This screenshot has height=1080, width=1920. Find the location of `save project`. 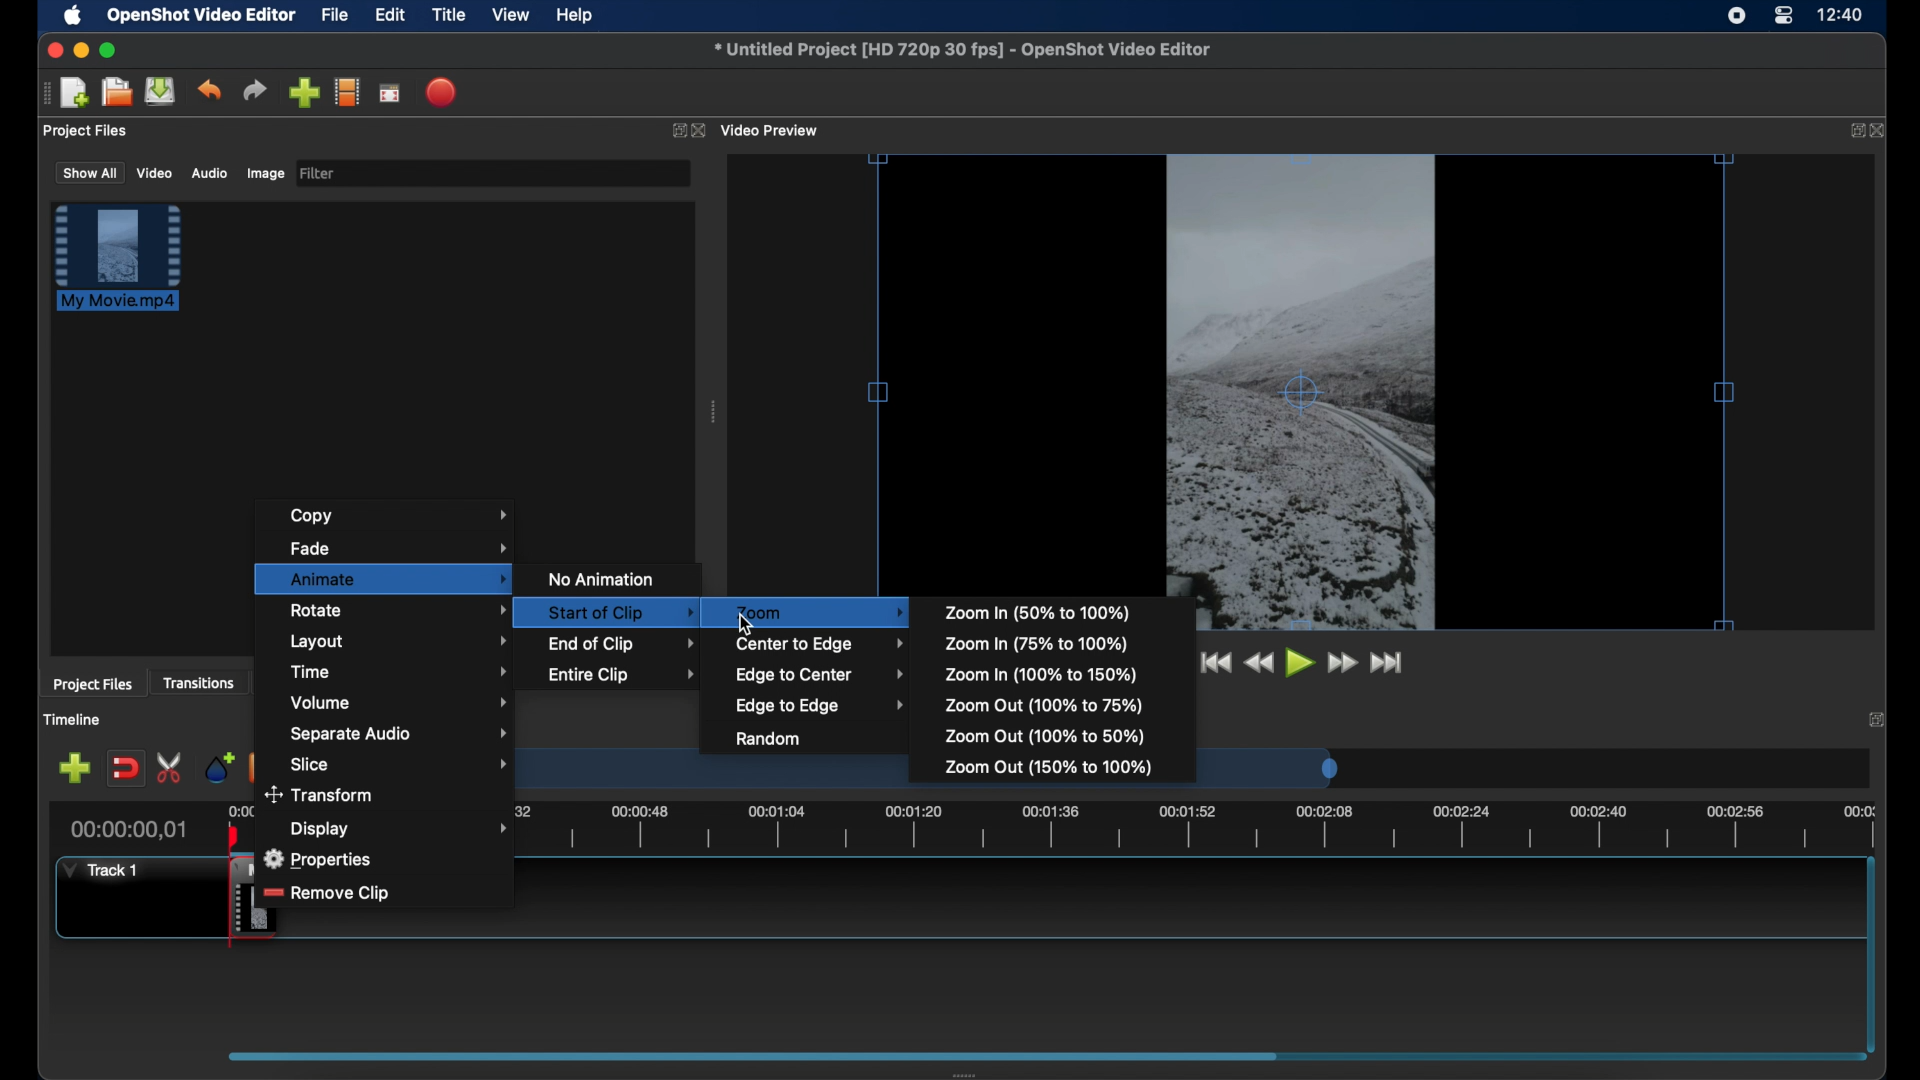

save project is located at coordinates (160, 91).